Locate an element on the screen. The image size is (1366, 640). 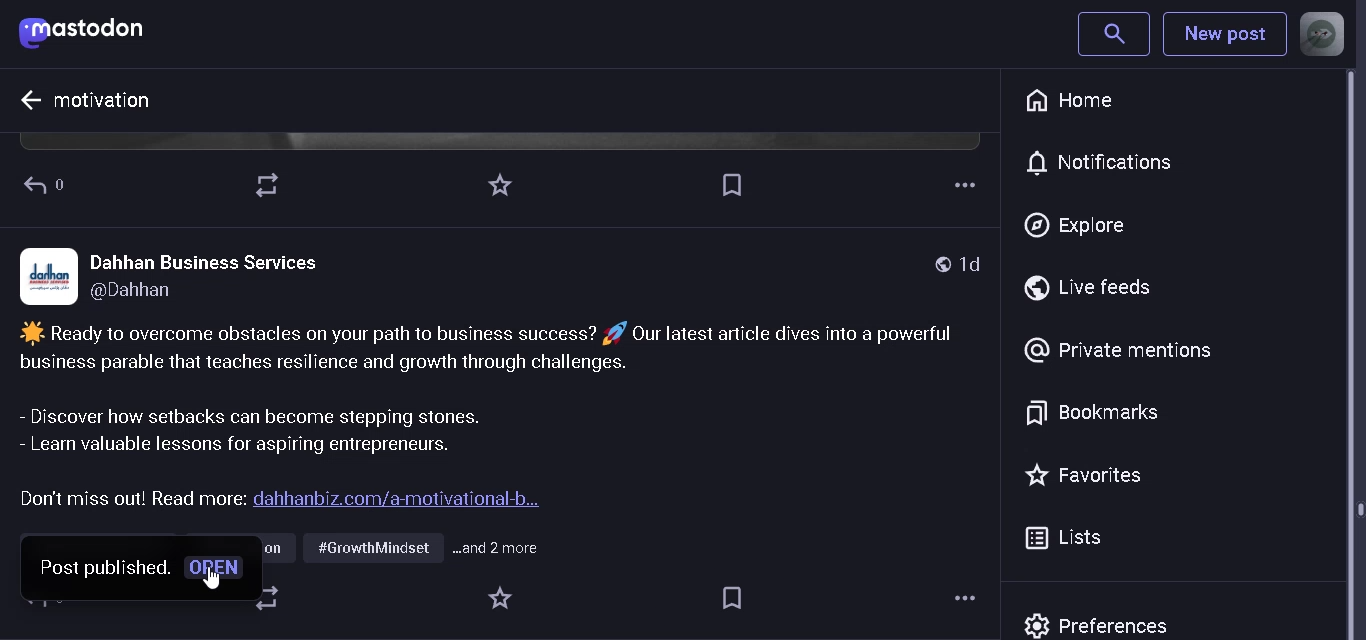
Back is located at coordinates (53, 183).